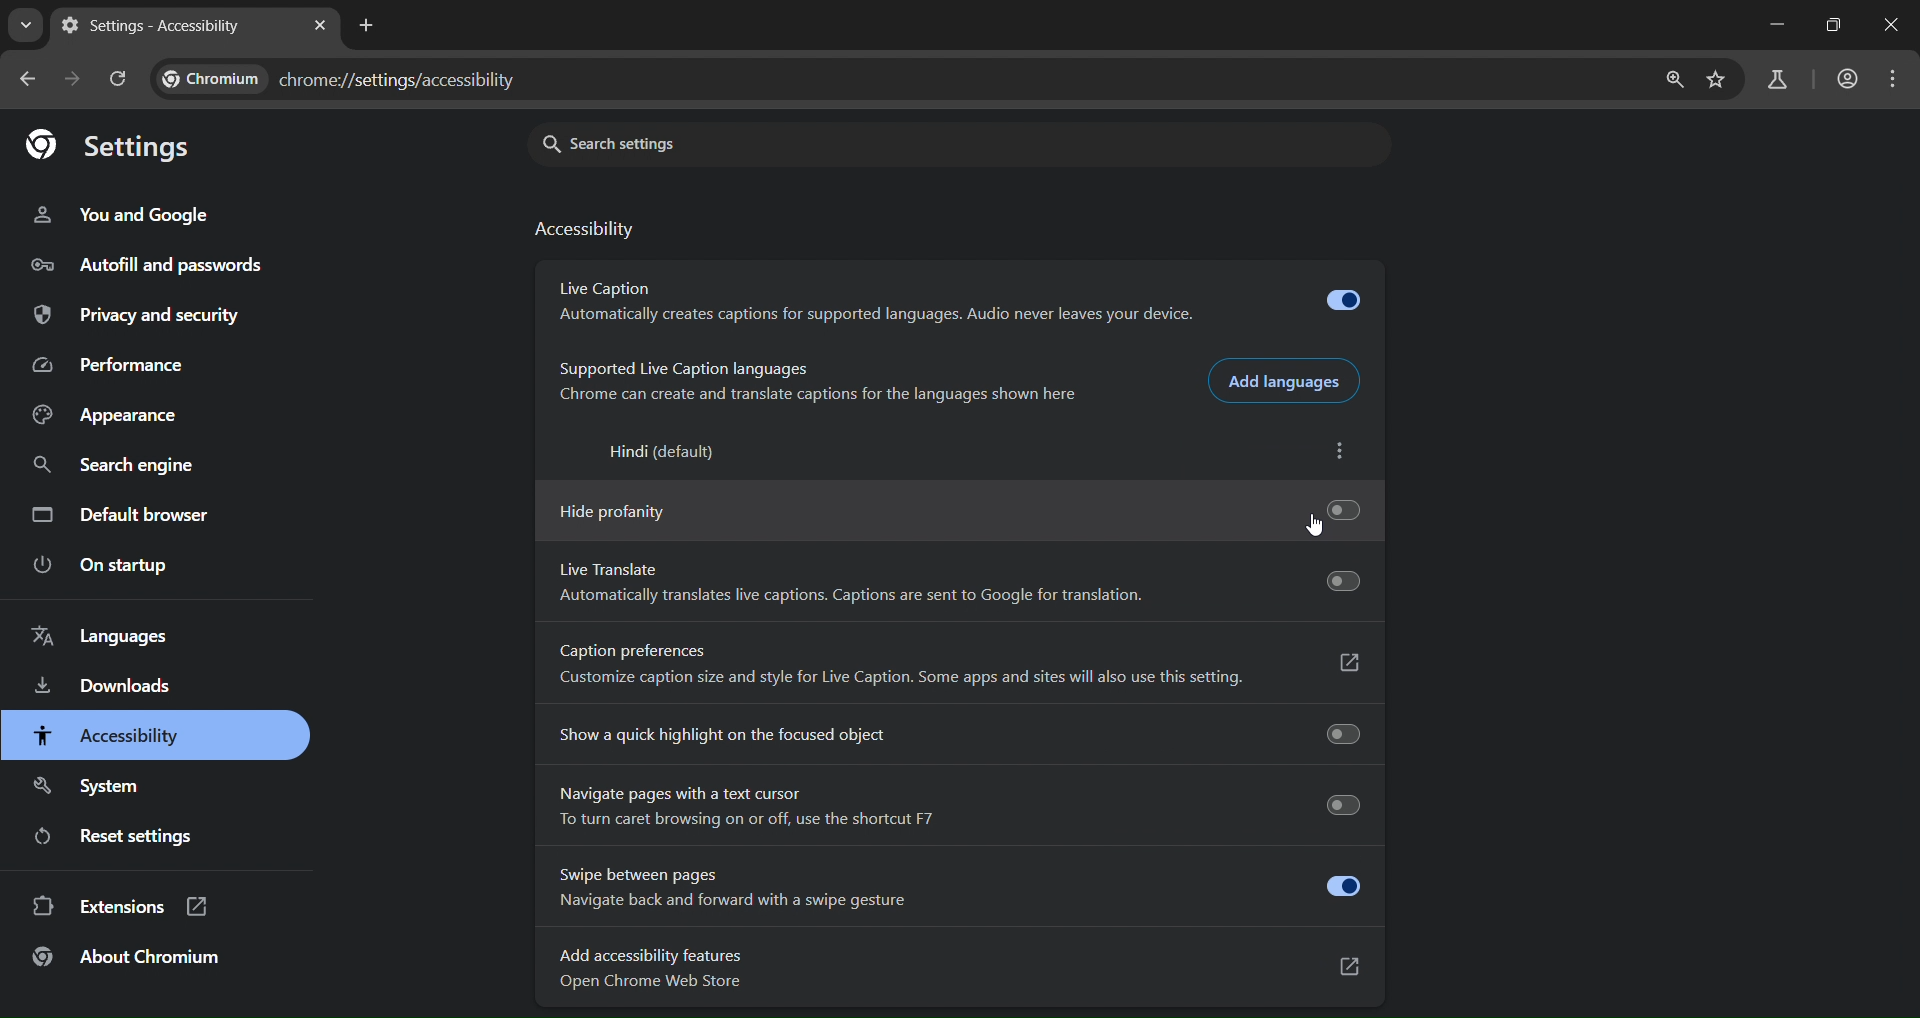  What do you see at coordinates (118, 906) in the screenshot?
I see `extensions` at bounding box center [118, 906].